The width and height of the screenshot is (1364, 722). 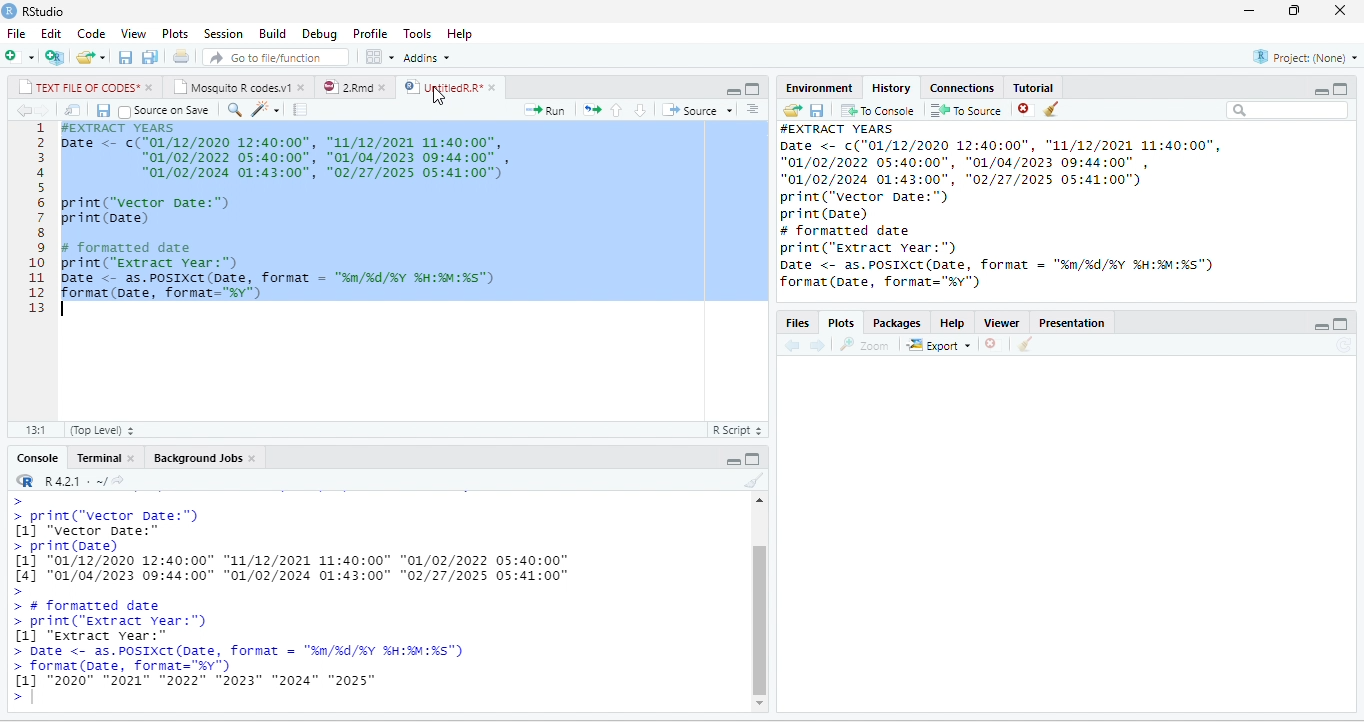 What do you see at coordinates (273, 34) in the screenshot?
I see `Build` at bounding box center [273, 34].